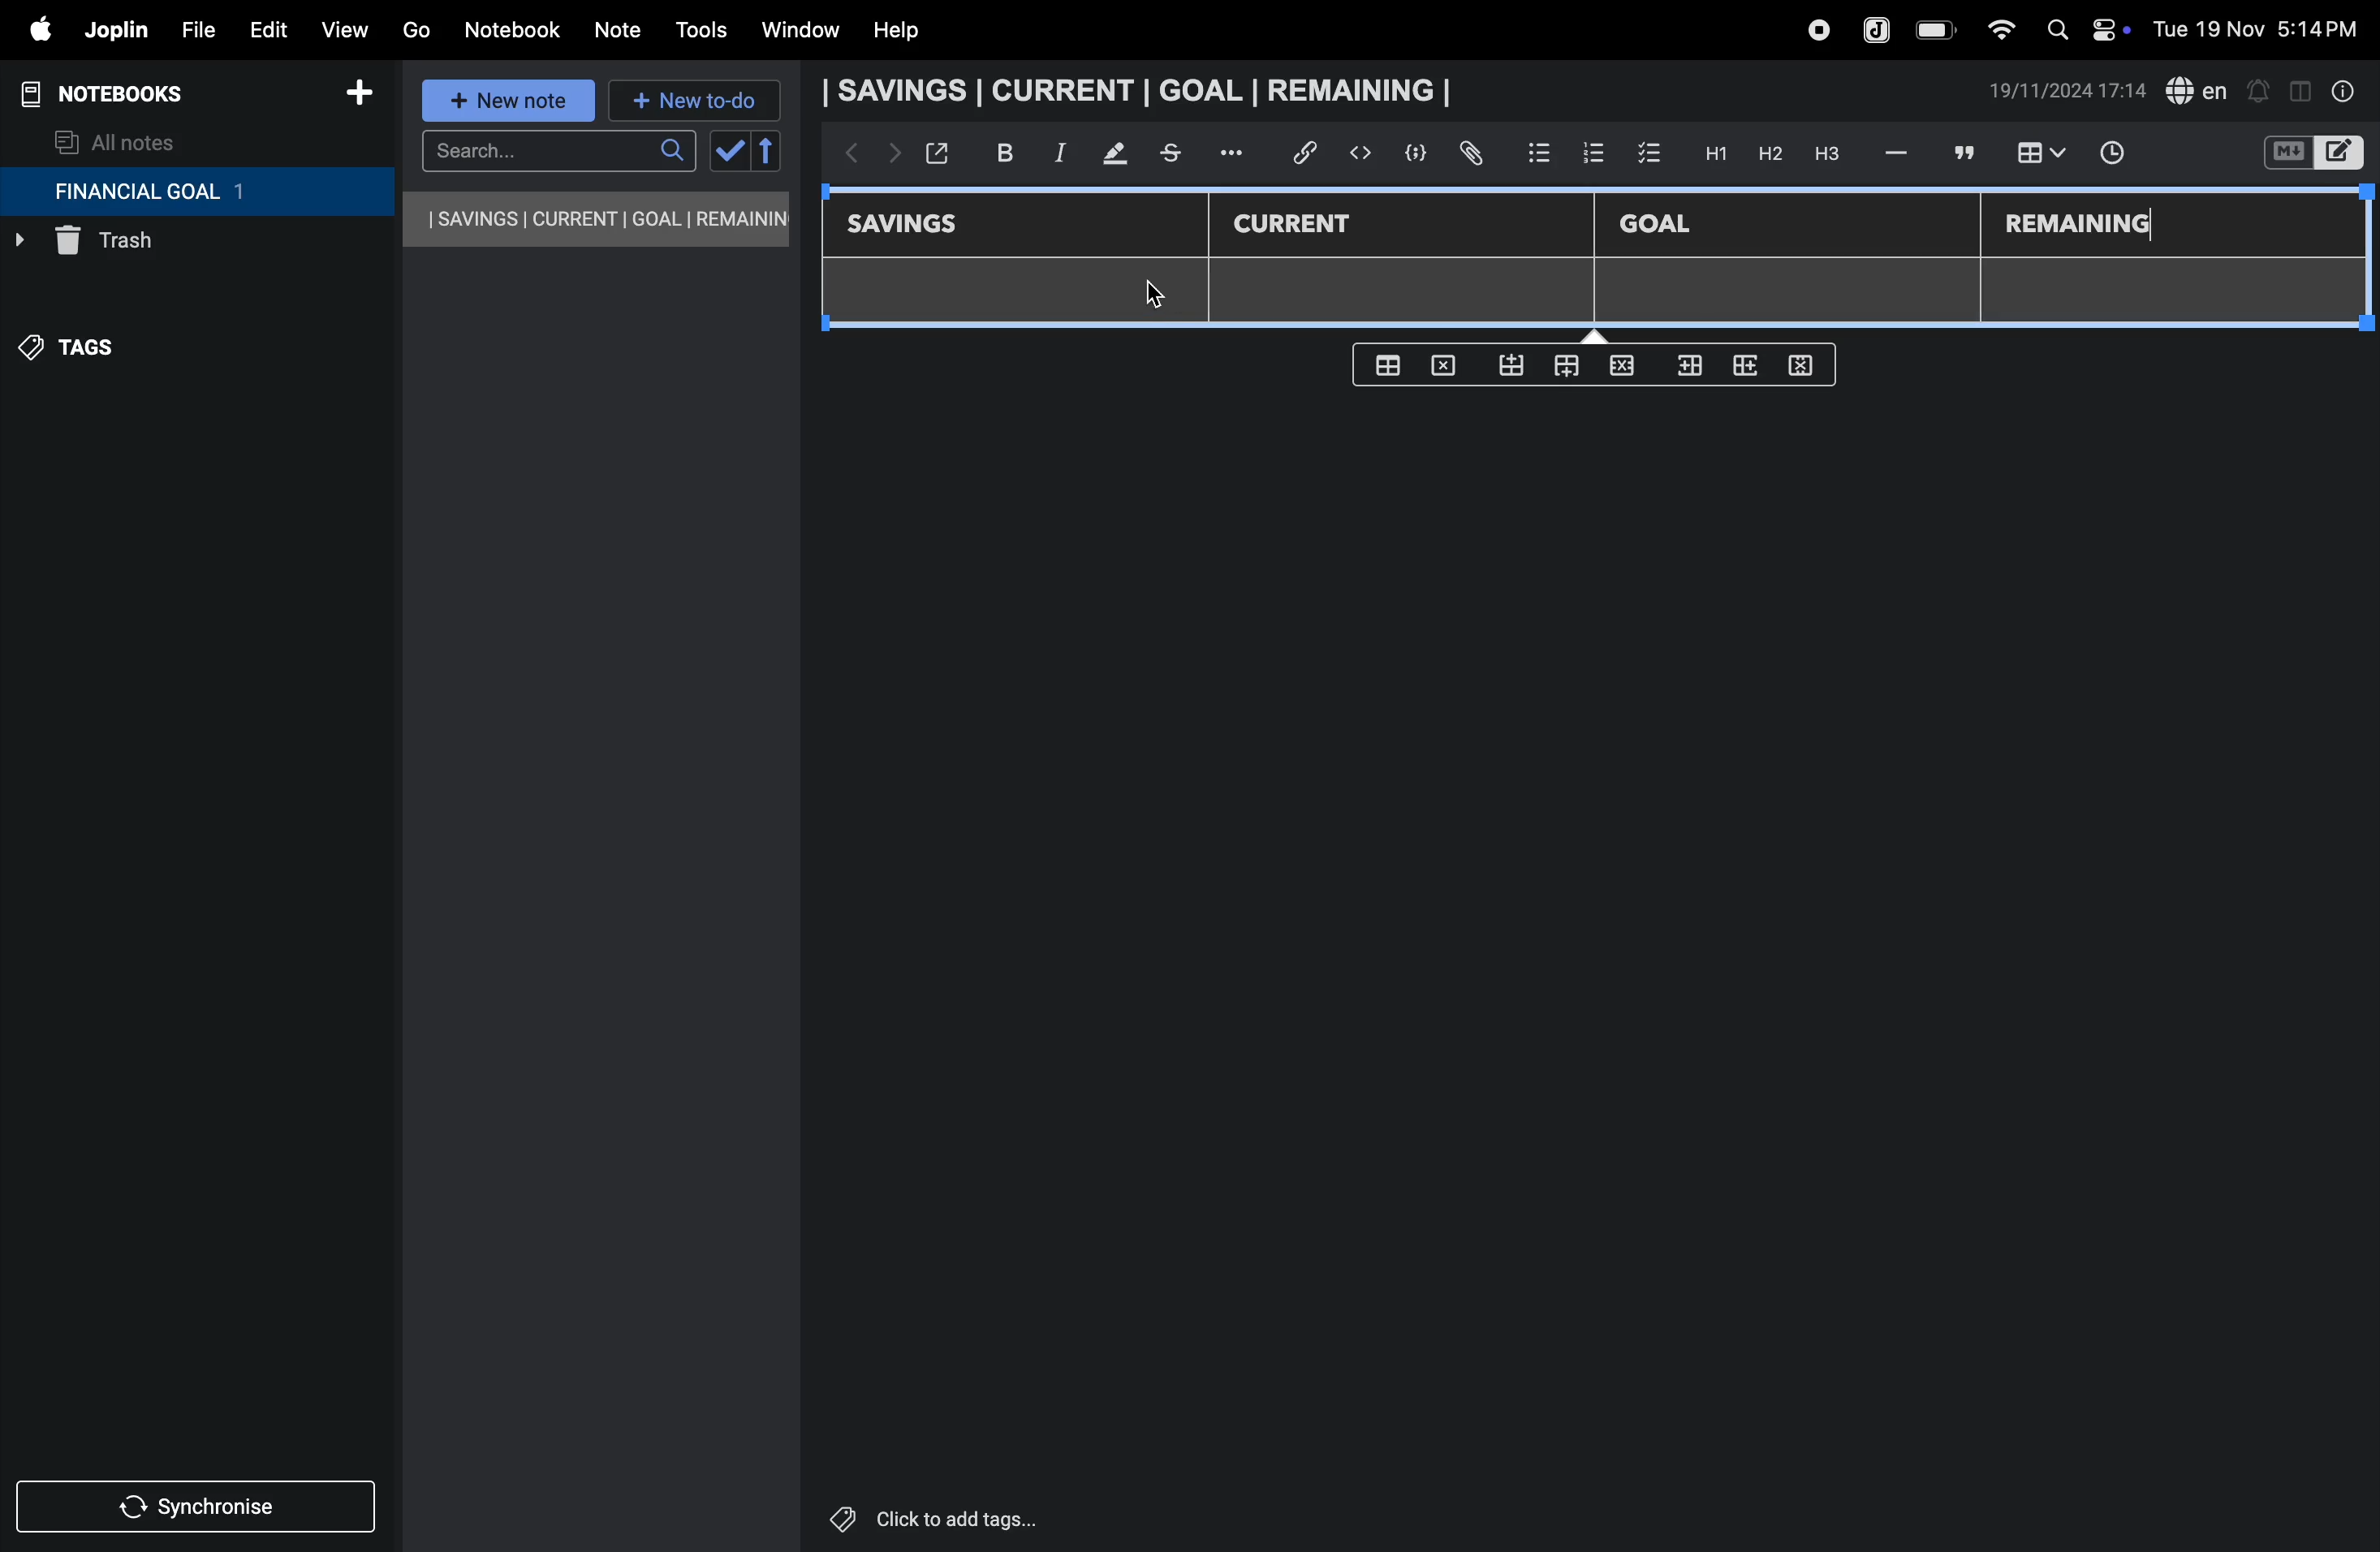 Image resolution: width=2380 pixels, height=1552 pixels. I want to click on stketchbook, so click(1173, 156).